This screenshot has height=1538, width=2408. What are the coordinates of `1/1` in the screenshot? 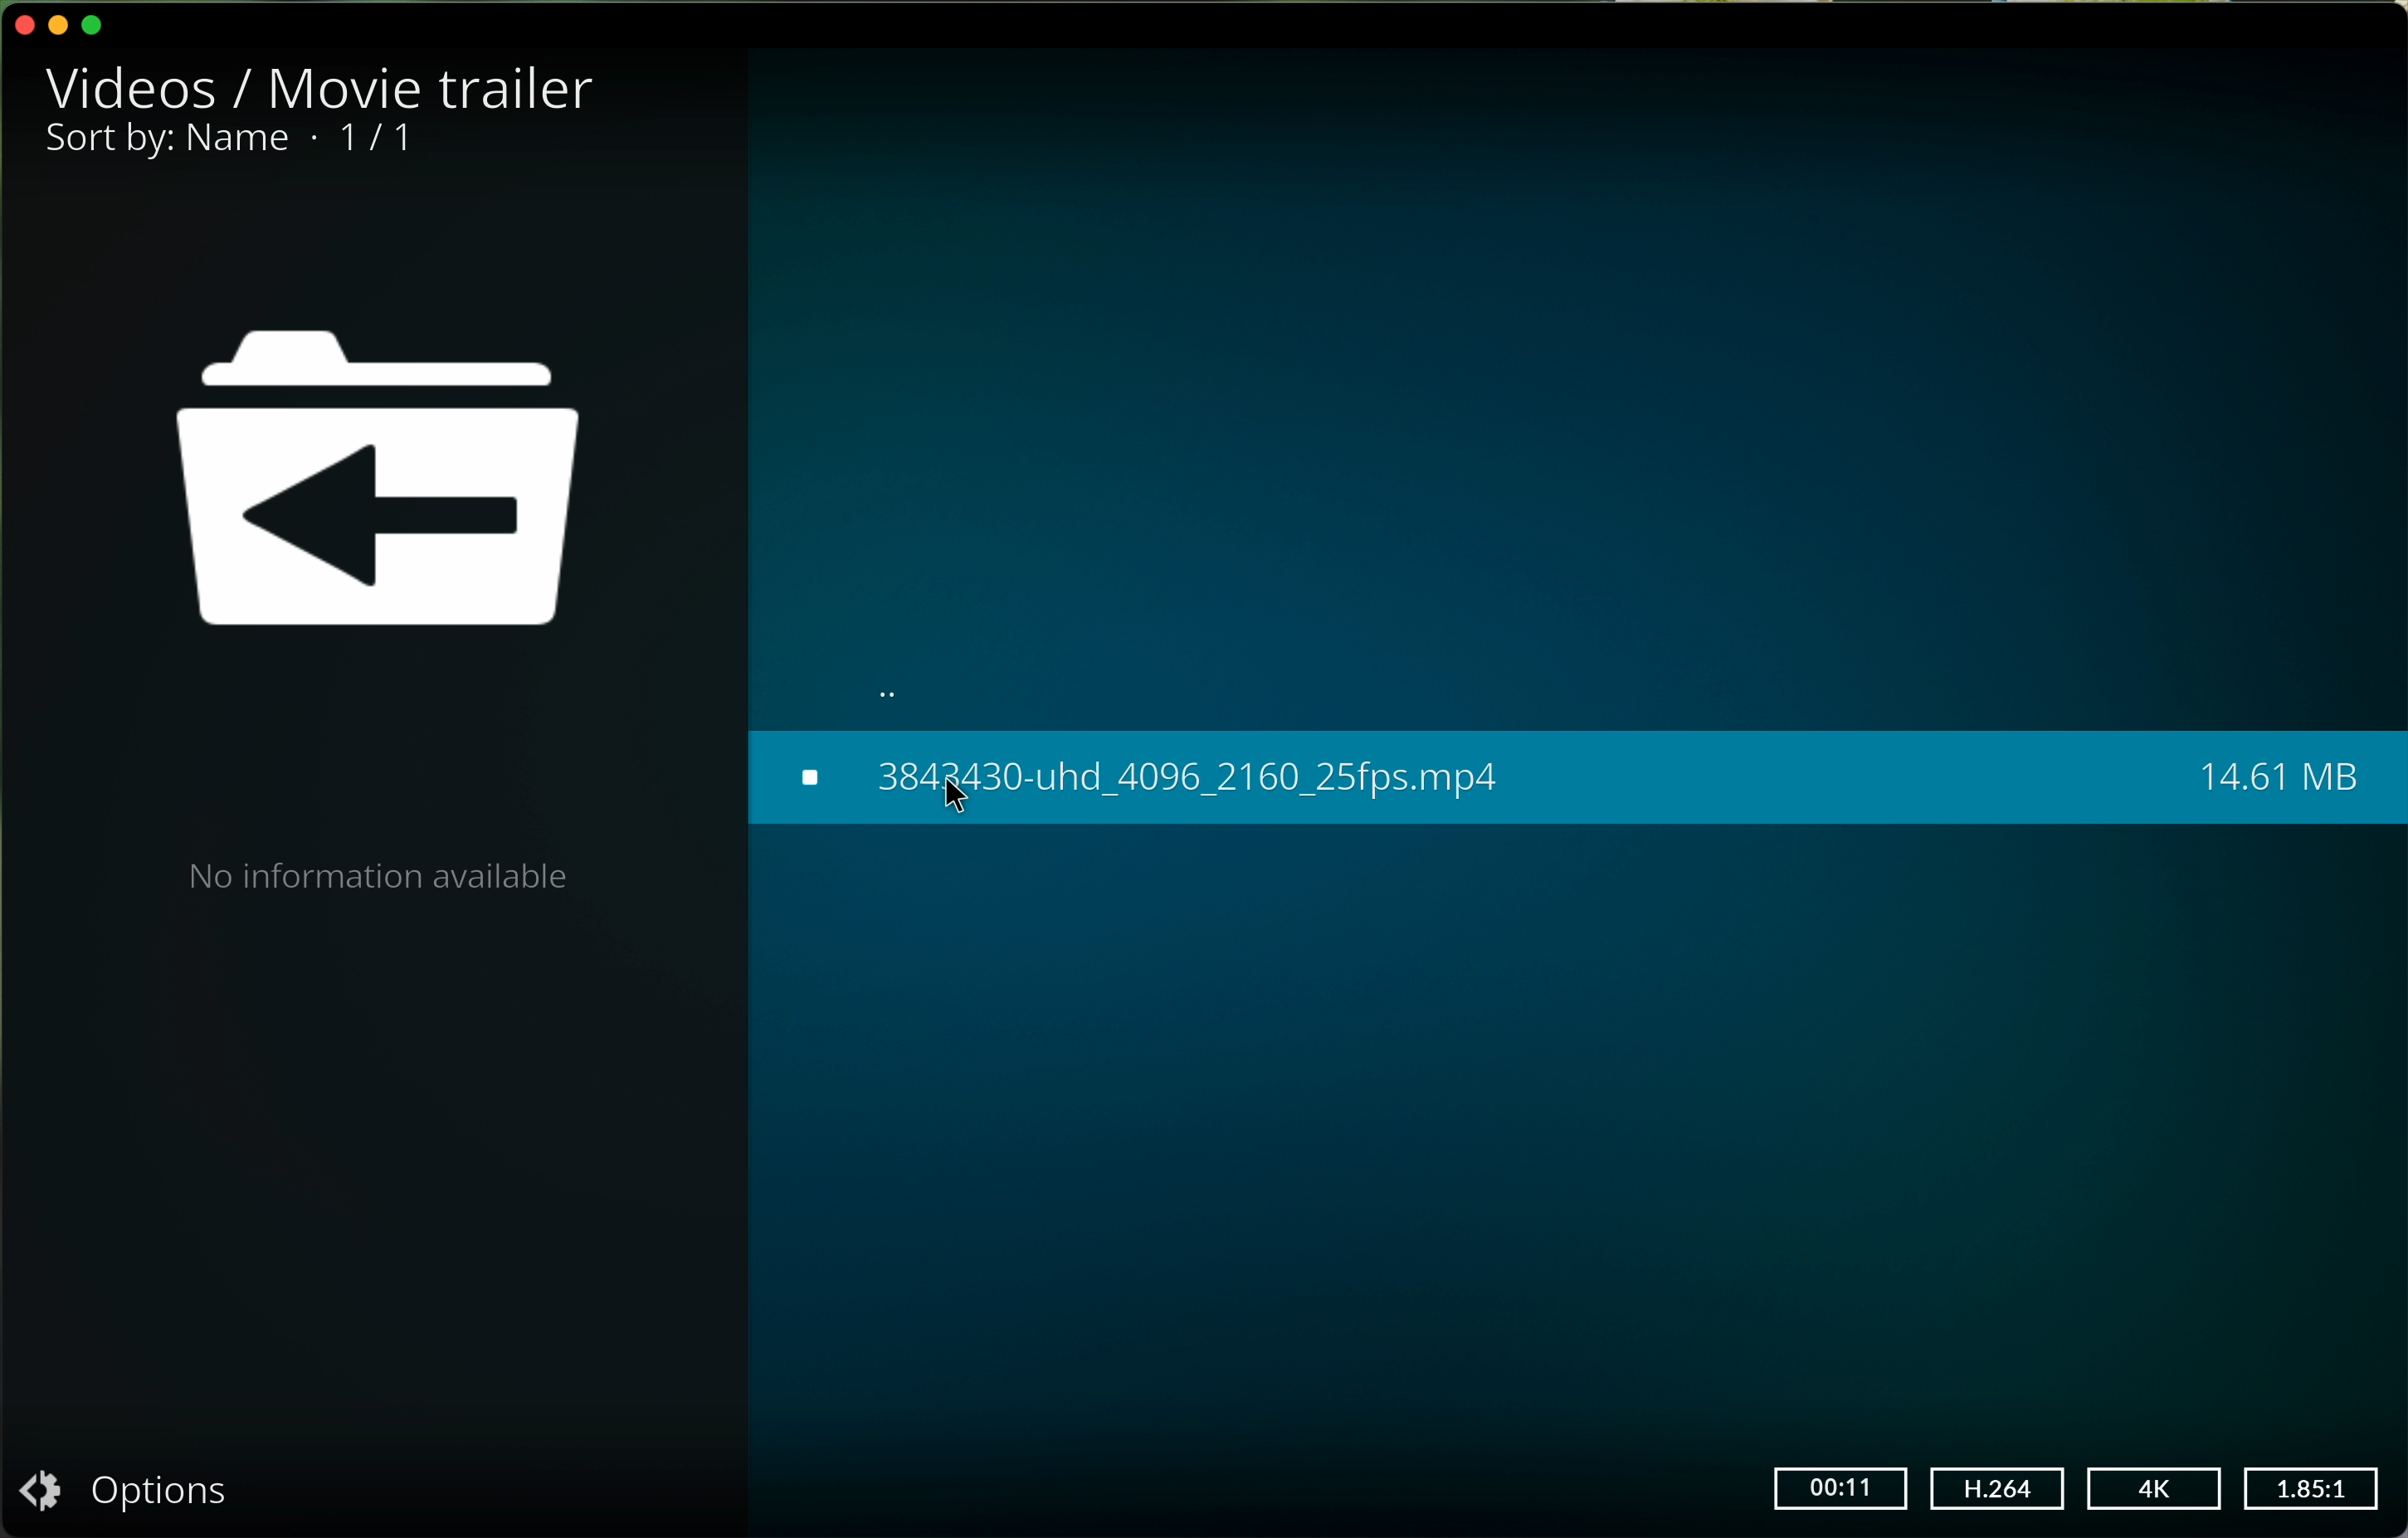 It's located at (375, 138).